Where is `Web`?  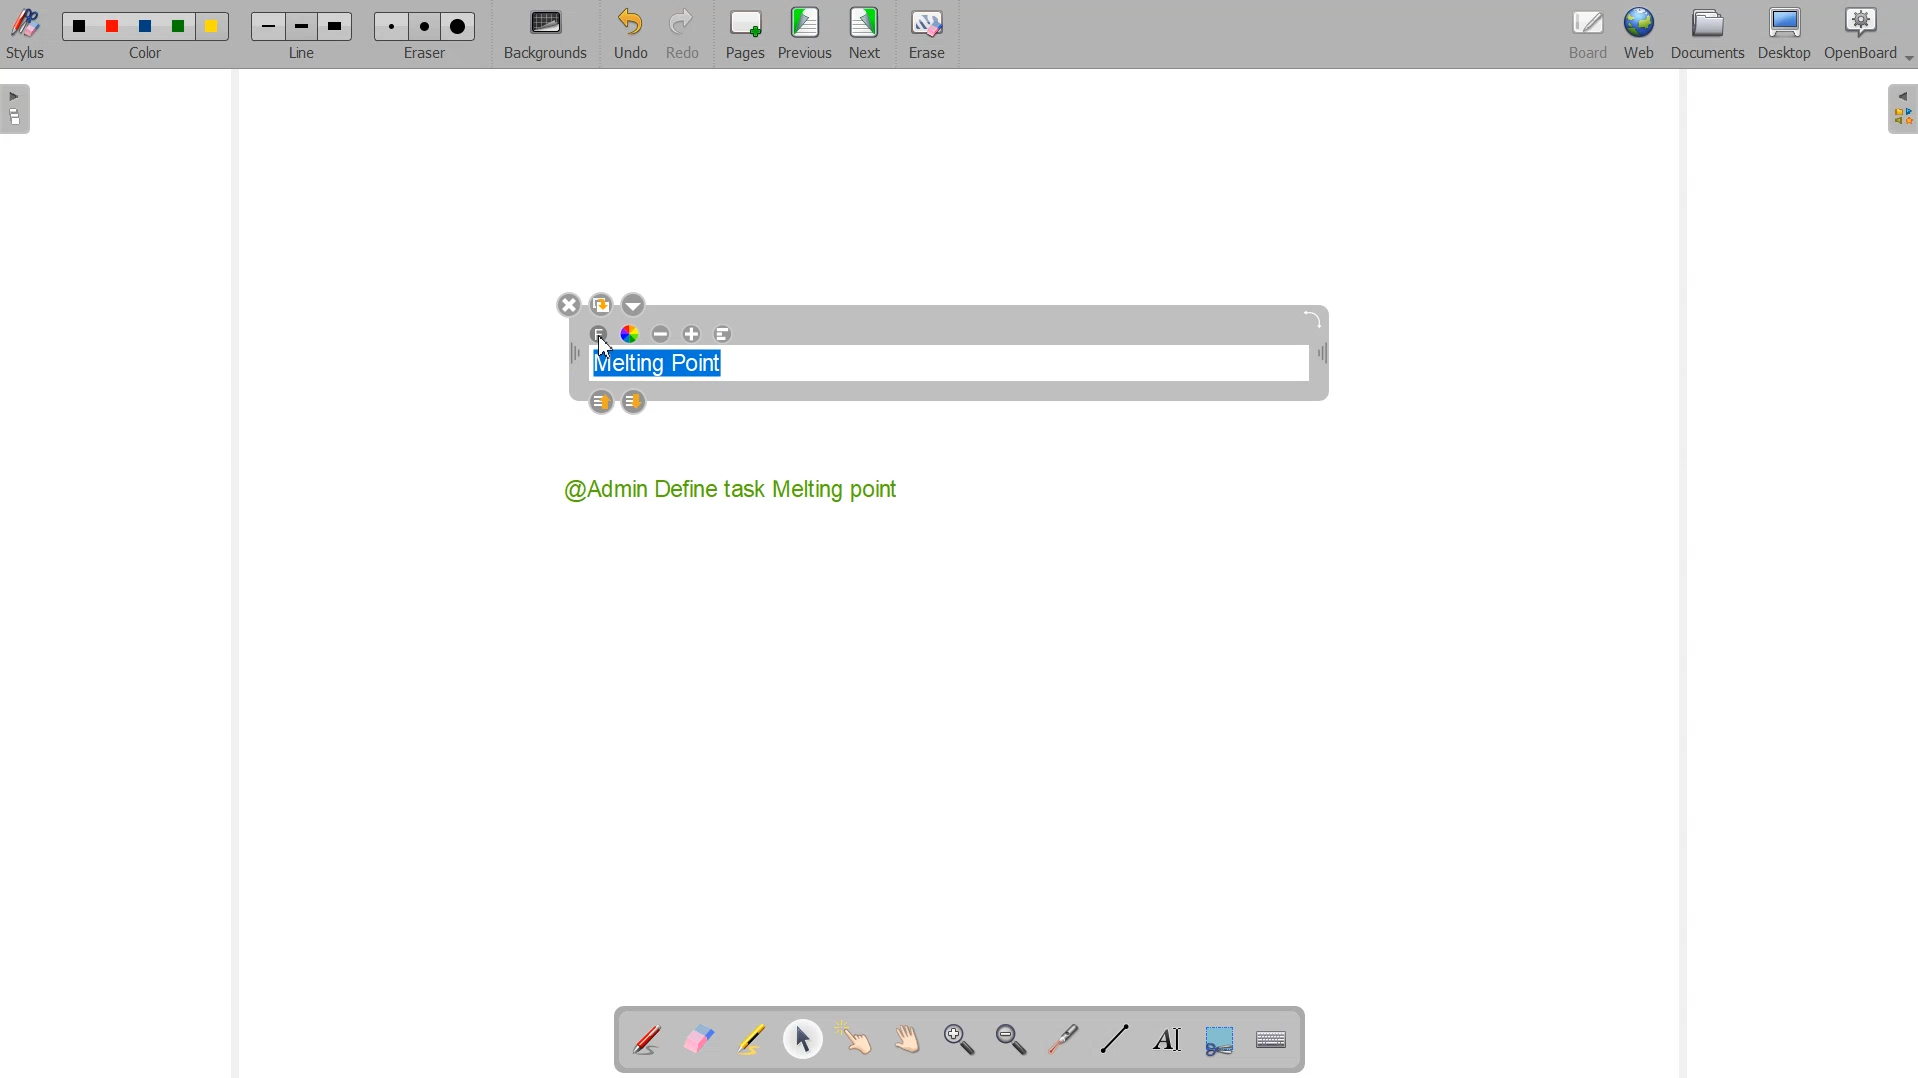 Web is located at coordinates (1638, 36).